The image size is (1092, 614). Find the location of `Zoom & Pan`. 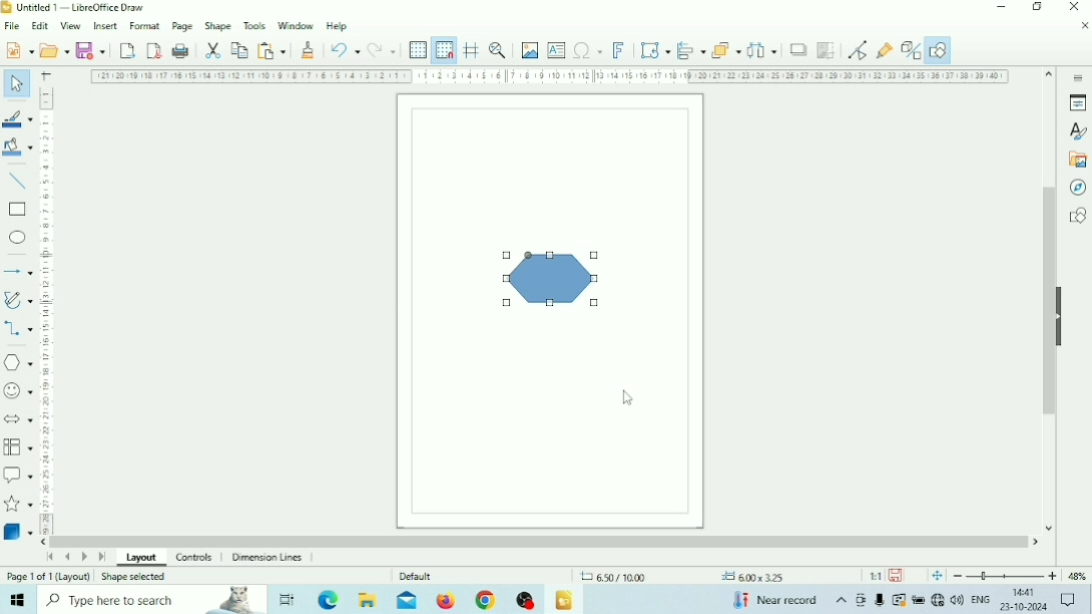

Zoom & Pan is located at coordinates (498, 49).